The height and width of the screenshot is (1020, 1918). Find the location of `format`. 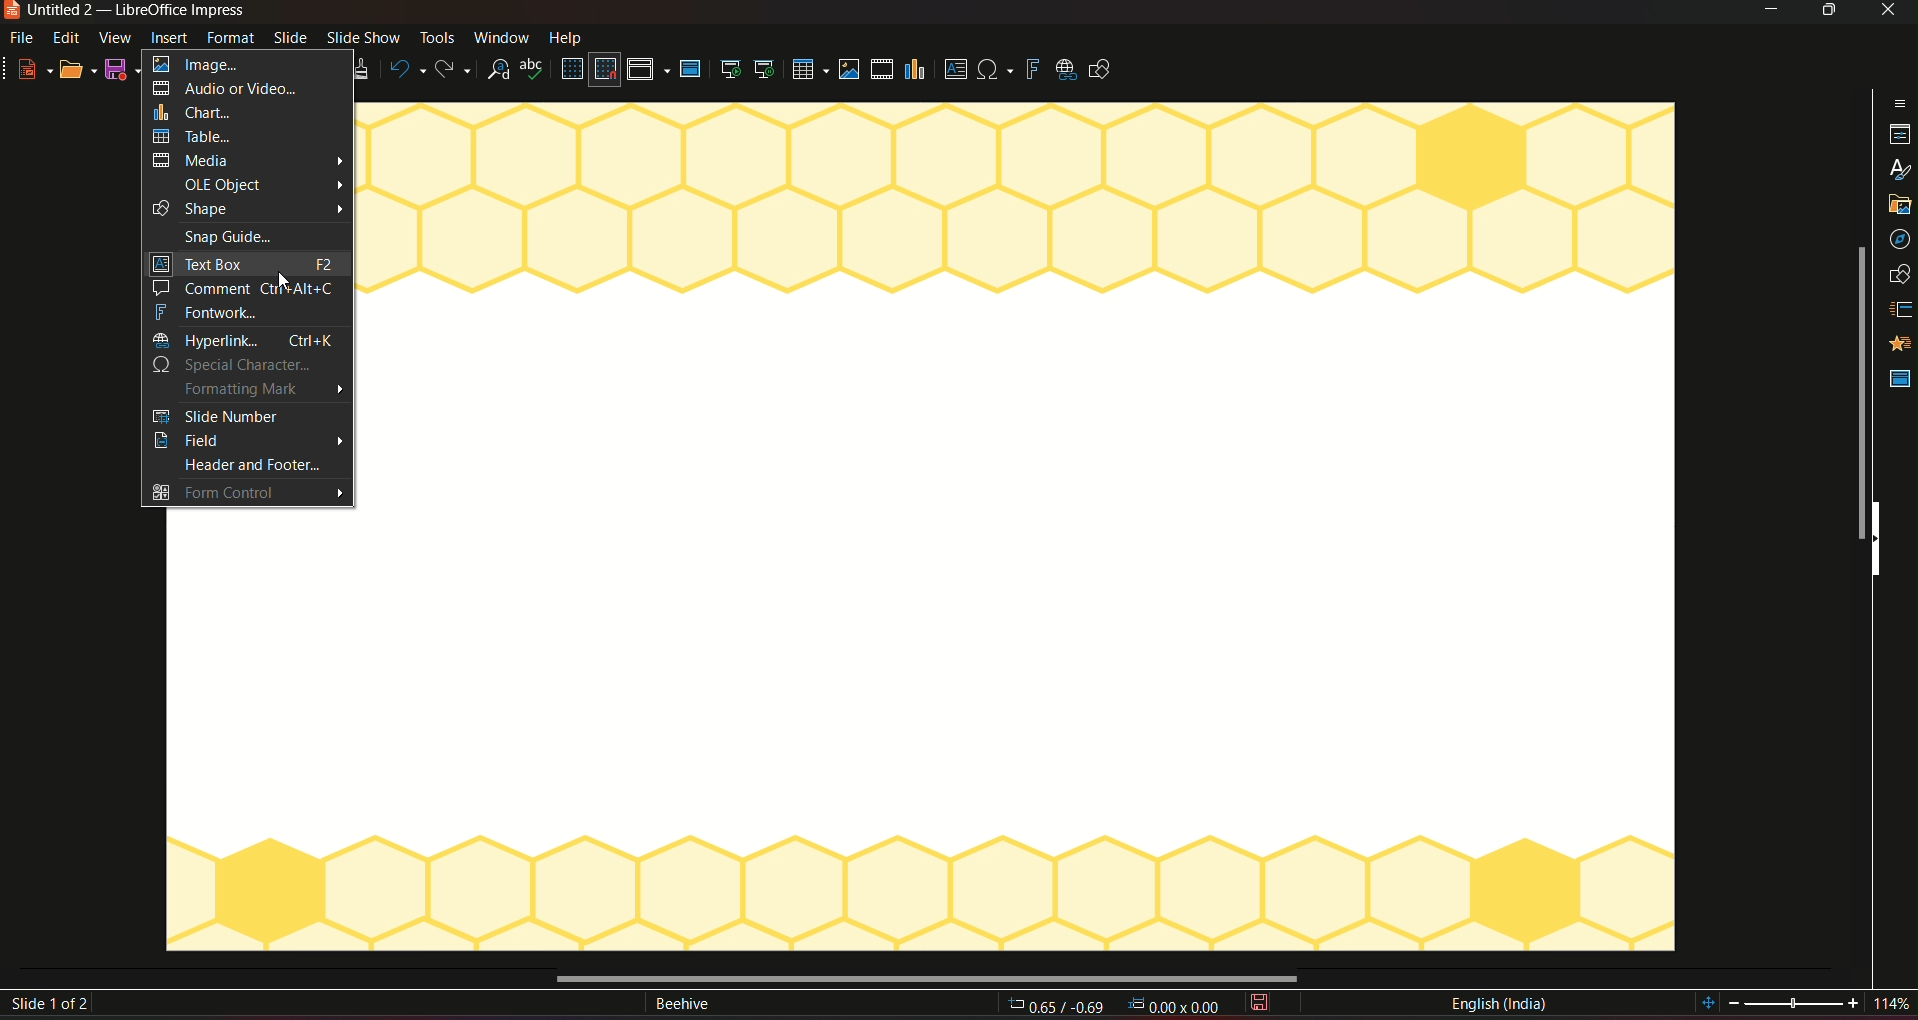

format is located at coordinates (233, 38).